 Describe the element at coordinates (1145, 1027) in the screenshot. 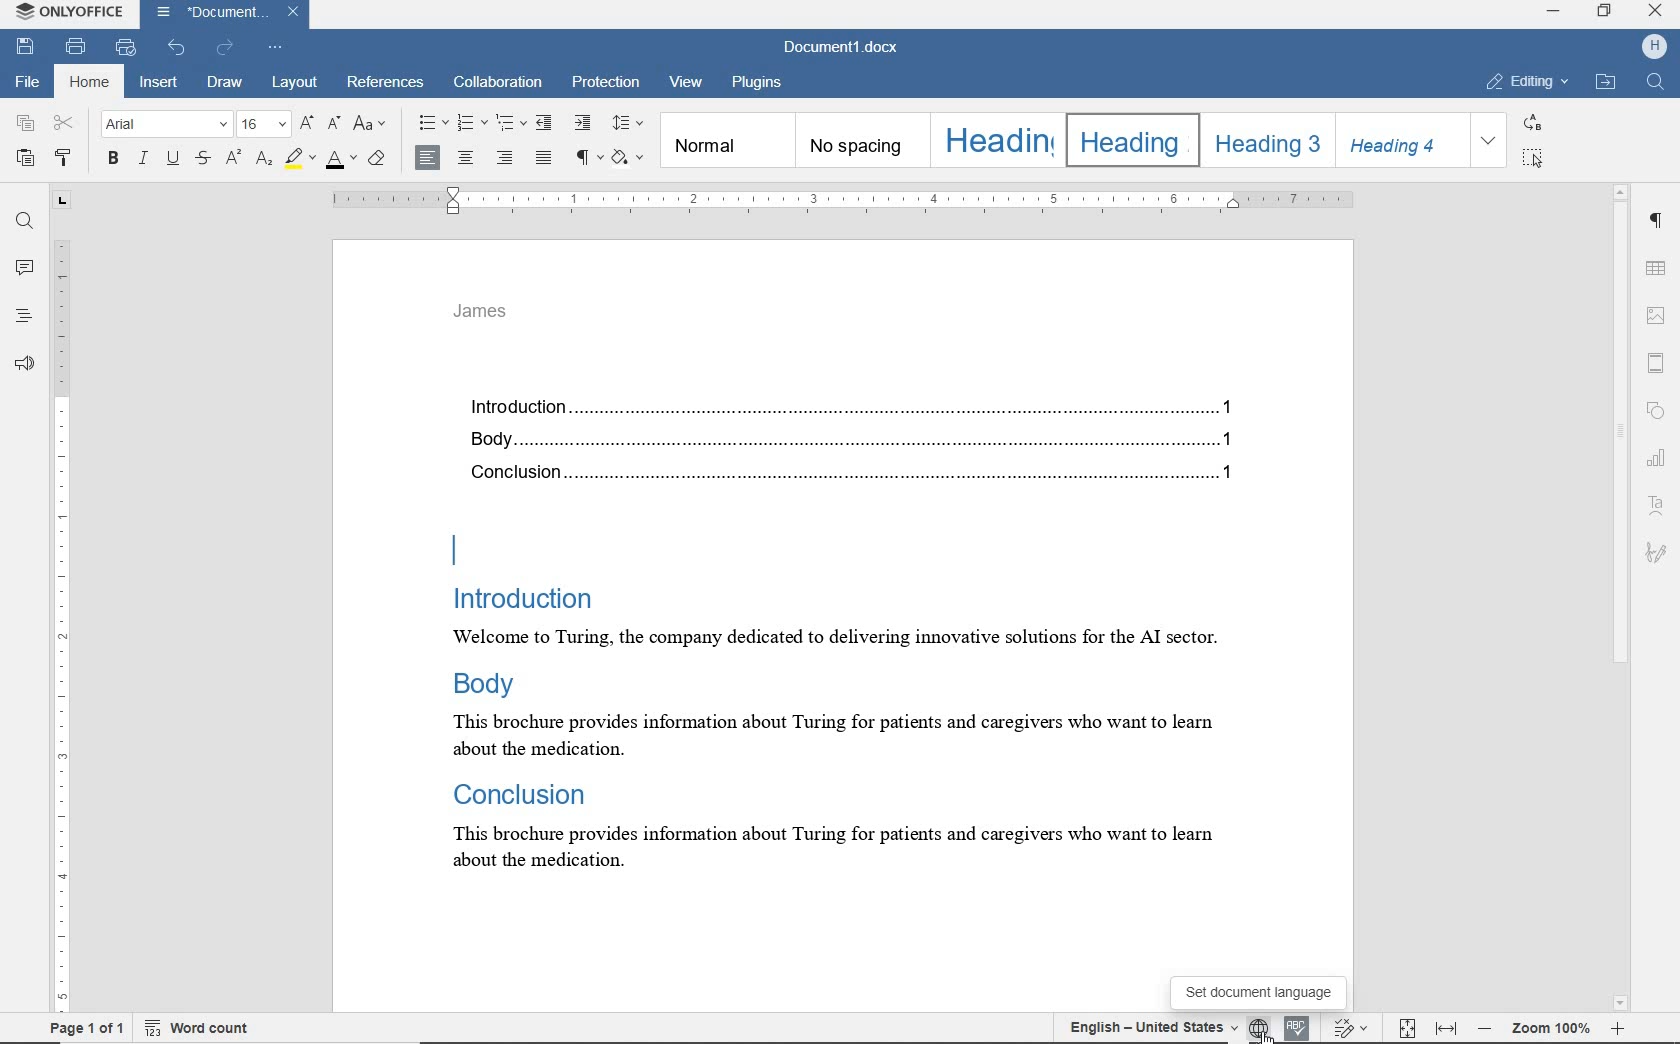

I see `English - United States` at that location.